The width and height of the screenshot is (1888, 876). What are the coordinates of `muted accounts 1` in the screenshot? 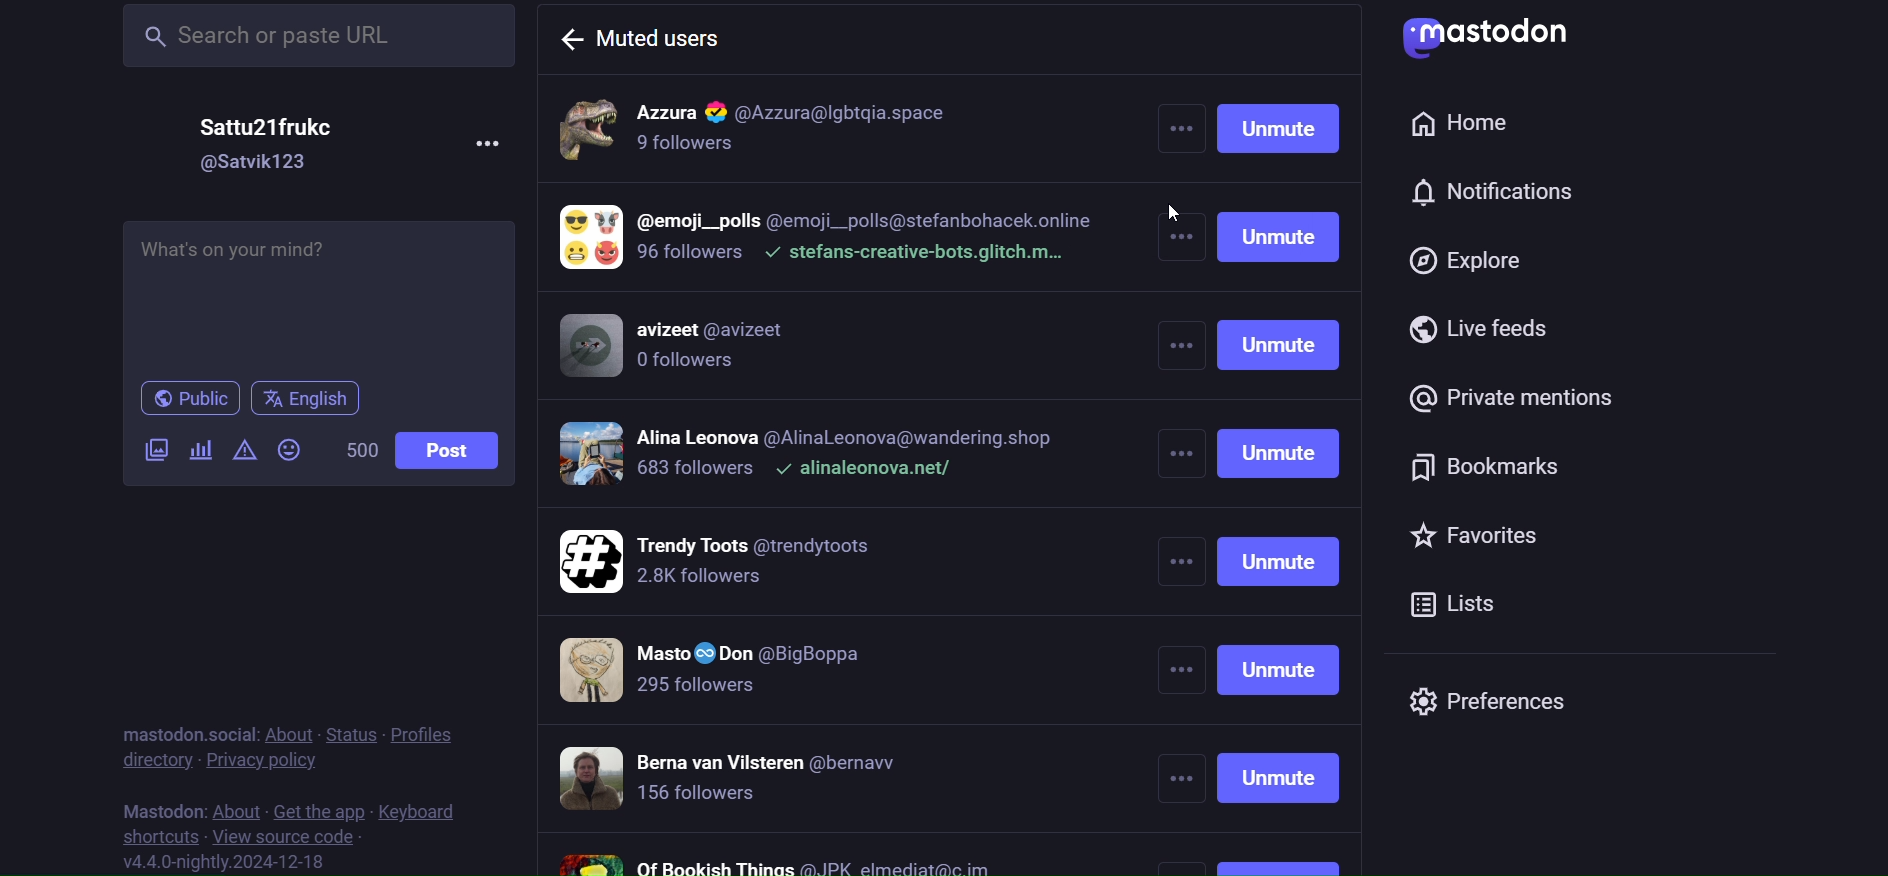 It's located at (842, 128).